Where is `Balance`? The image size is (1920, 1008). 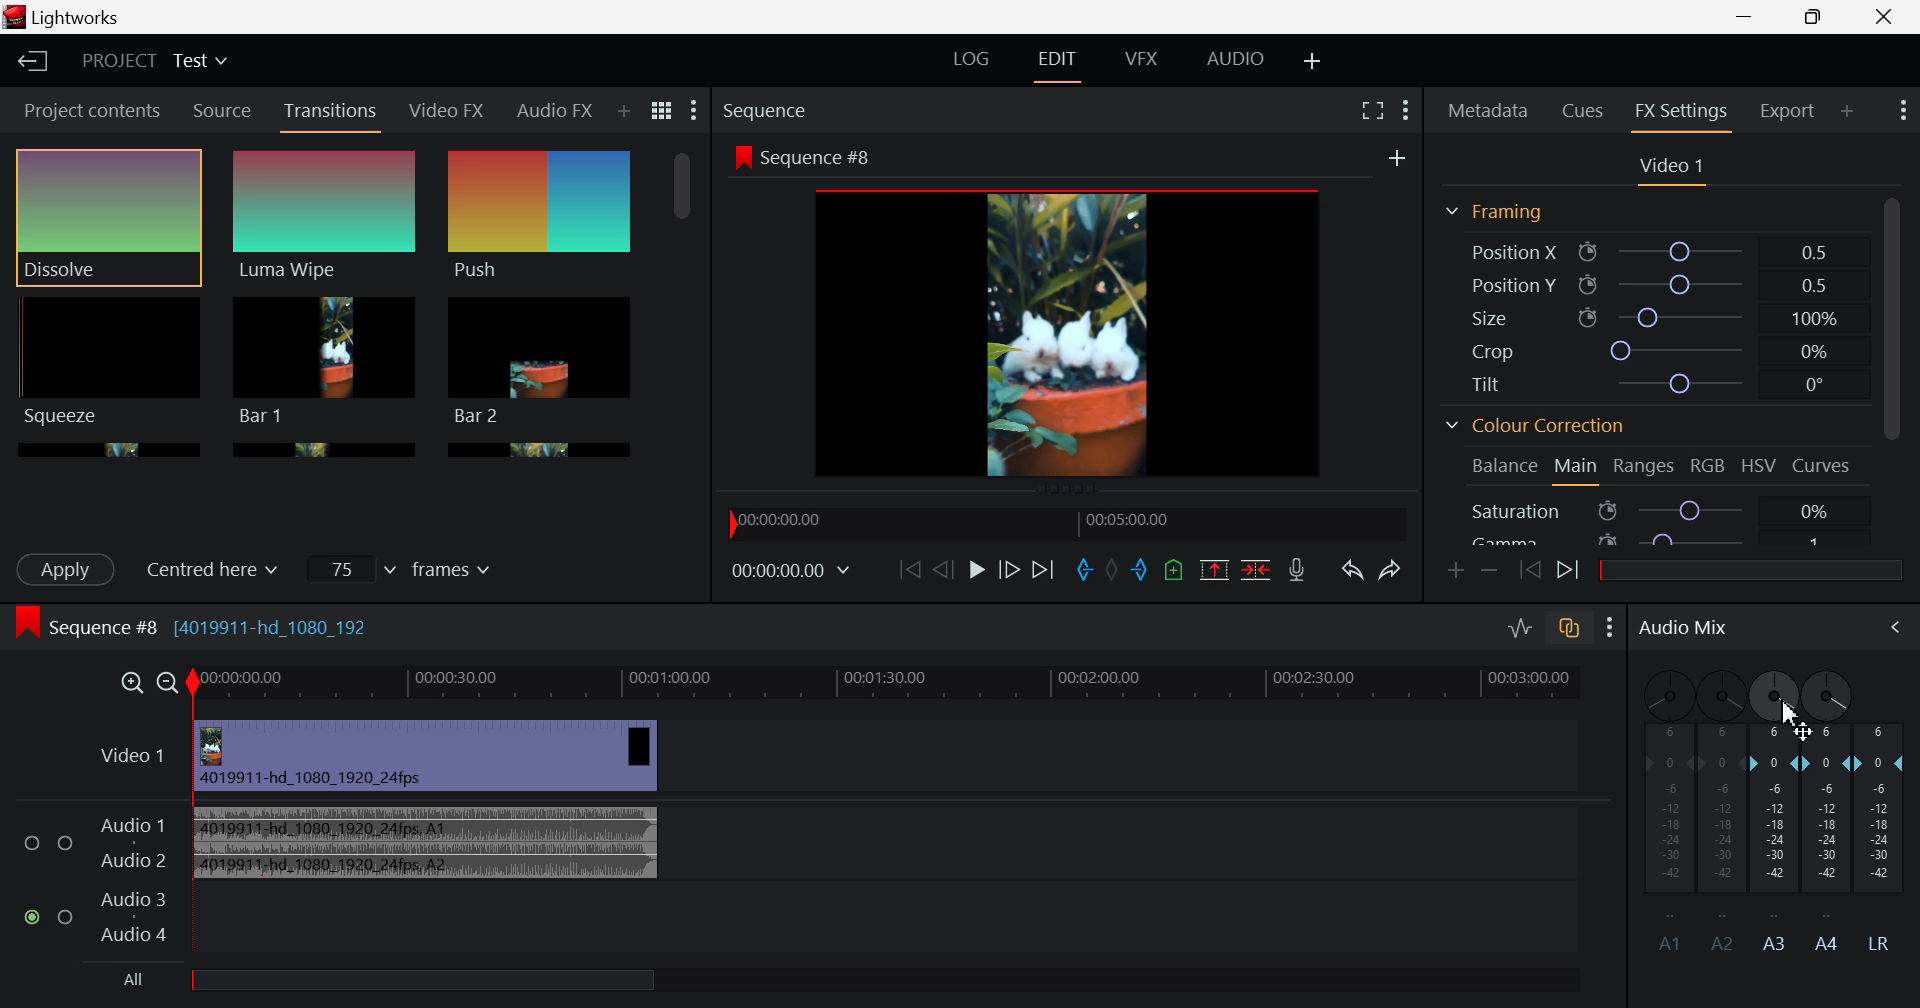
Balance is located at coordinates (1502, 467).